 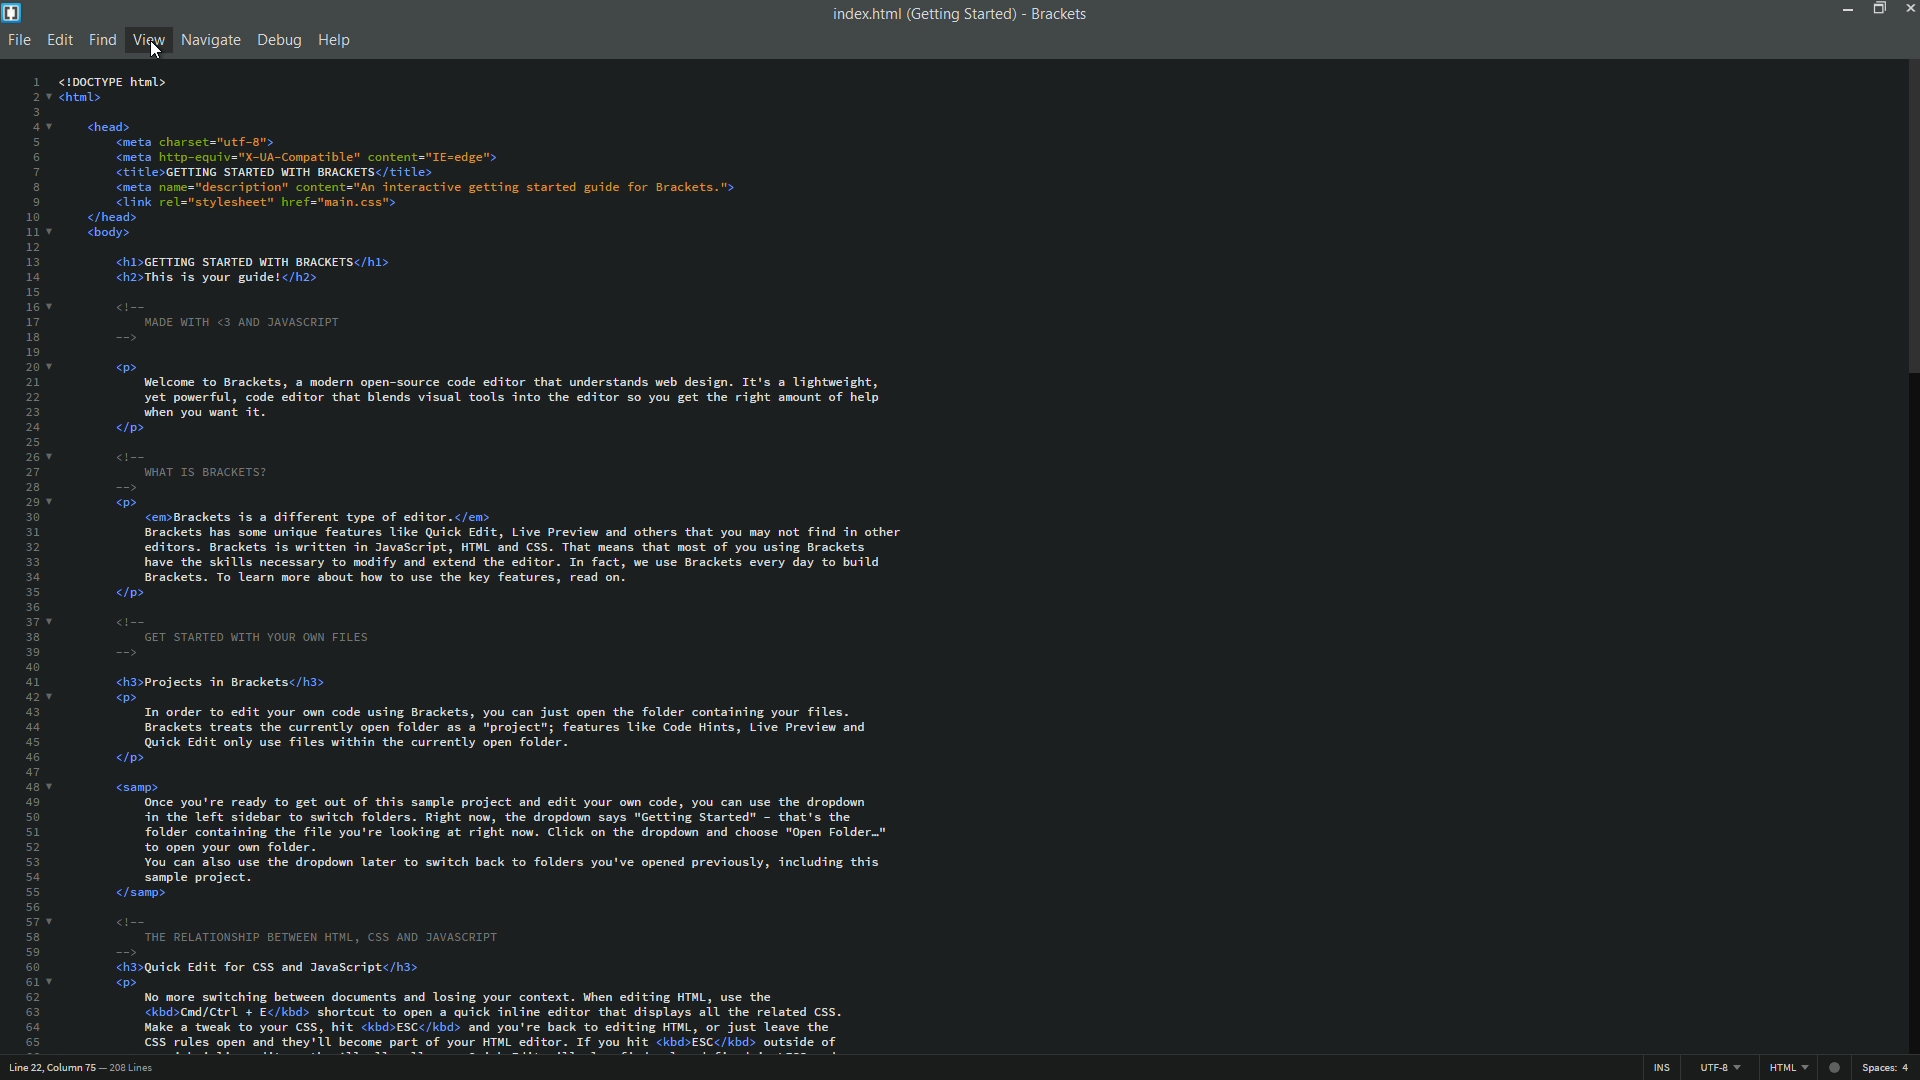 What do you see at coordinates (1846, 9) in the screenshot?
I see `minimize` at bounding box center [1846, 9].